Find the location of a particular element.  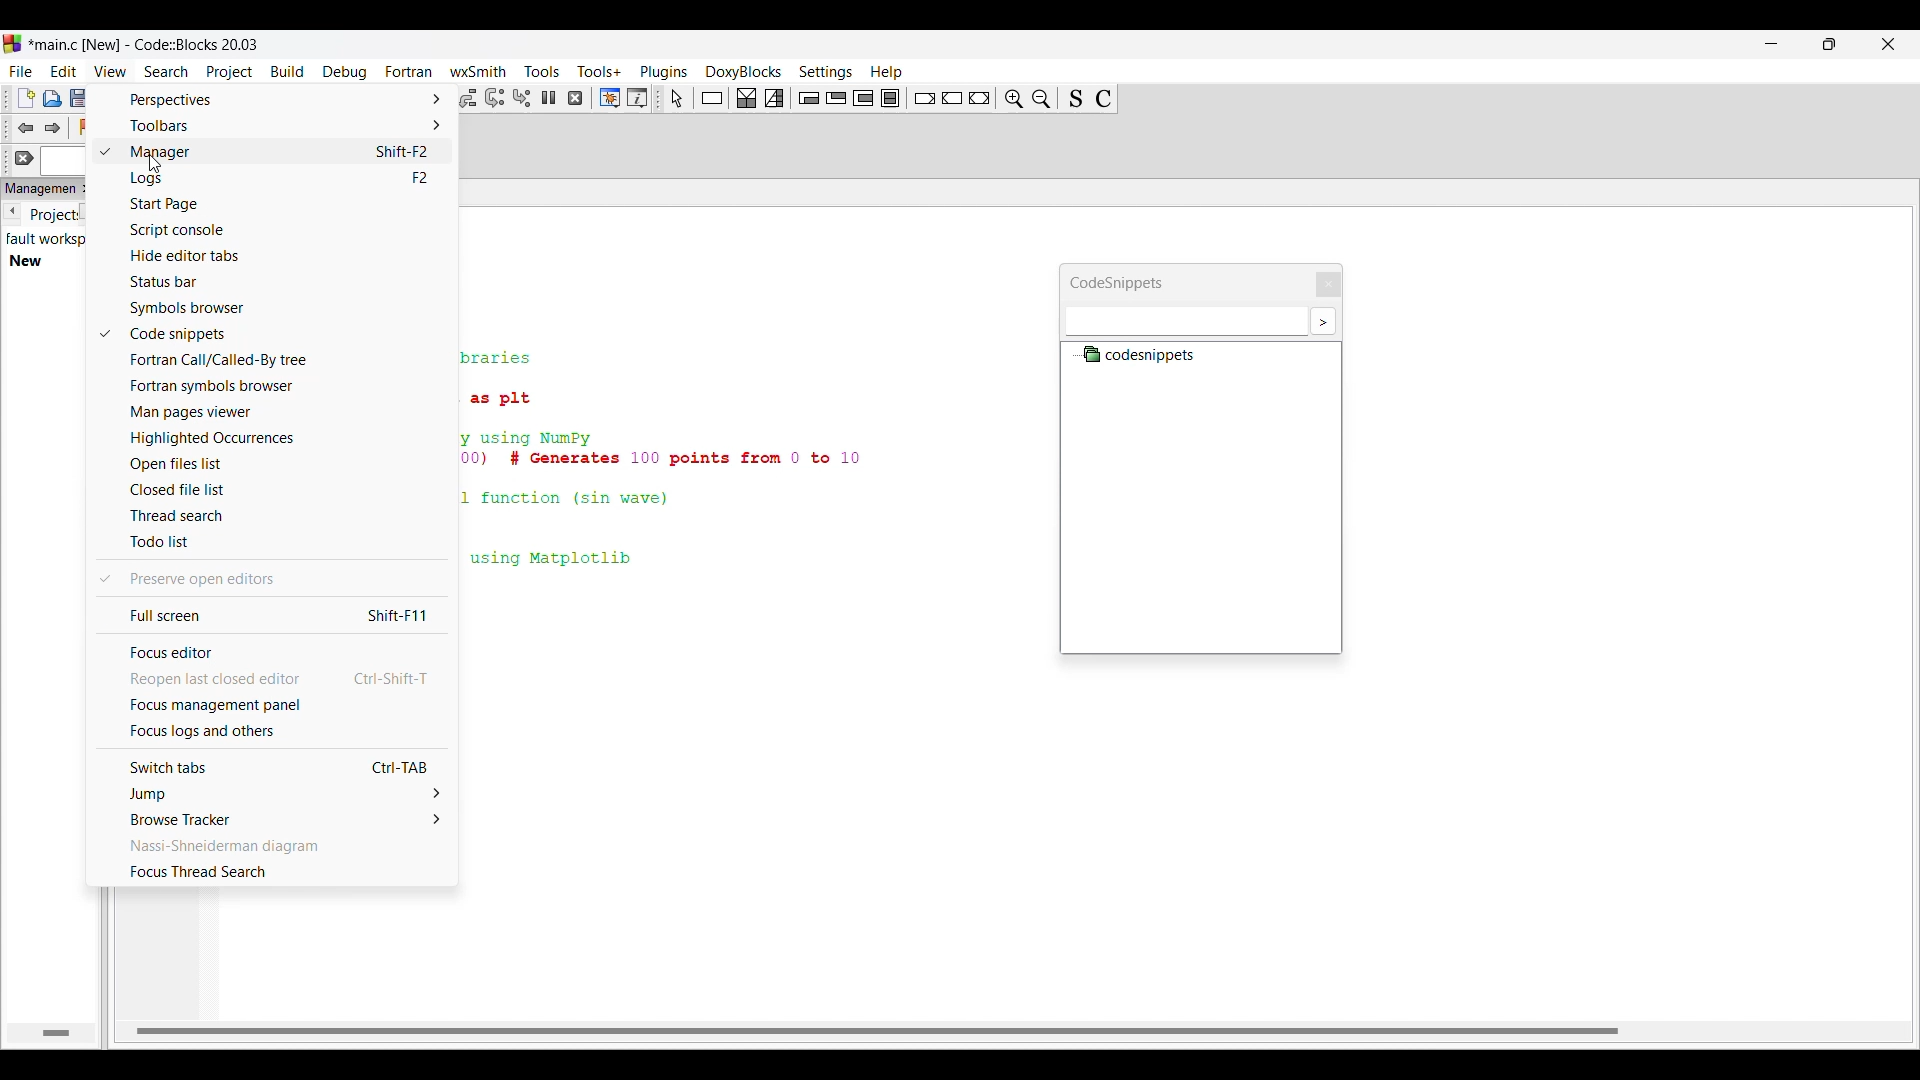

wxSmith menu is located at coordinates (478, 71).